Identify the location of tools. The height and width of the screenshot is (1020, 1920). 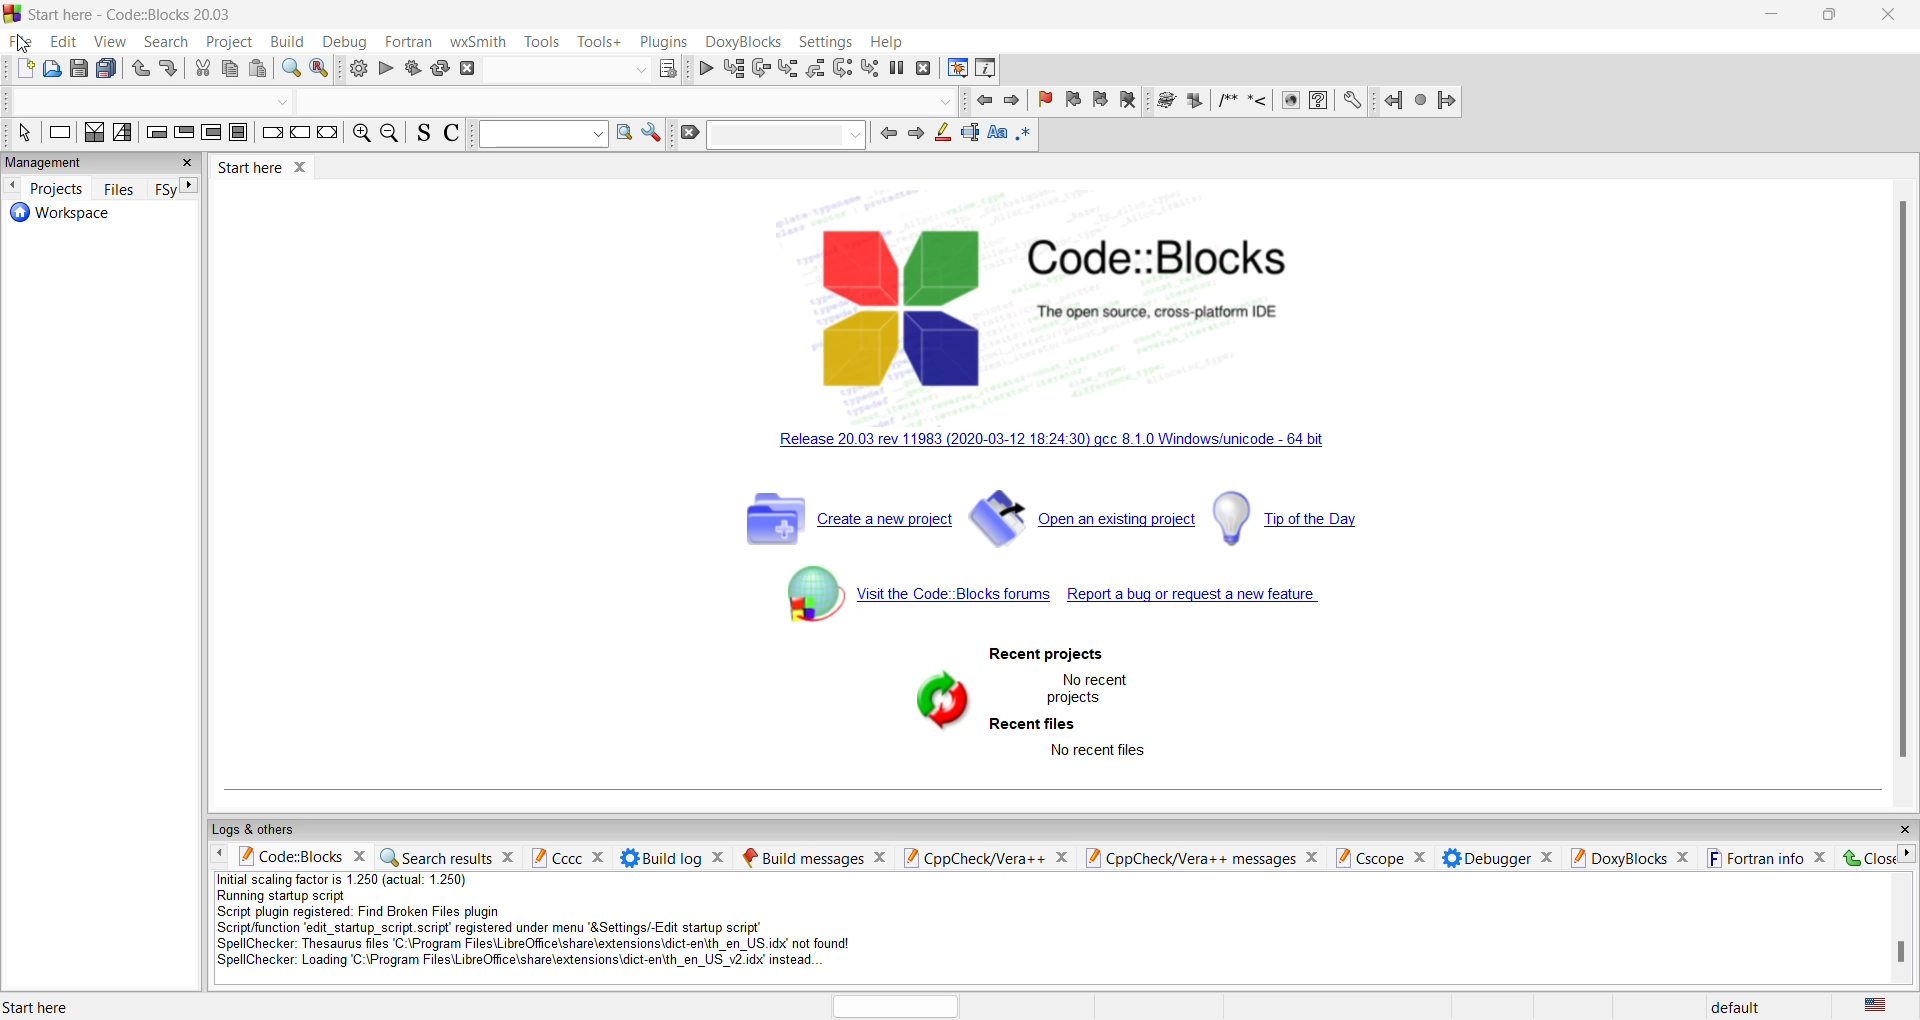
(543, 42).